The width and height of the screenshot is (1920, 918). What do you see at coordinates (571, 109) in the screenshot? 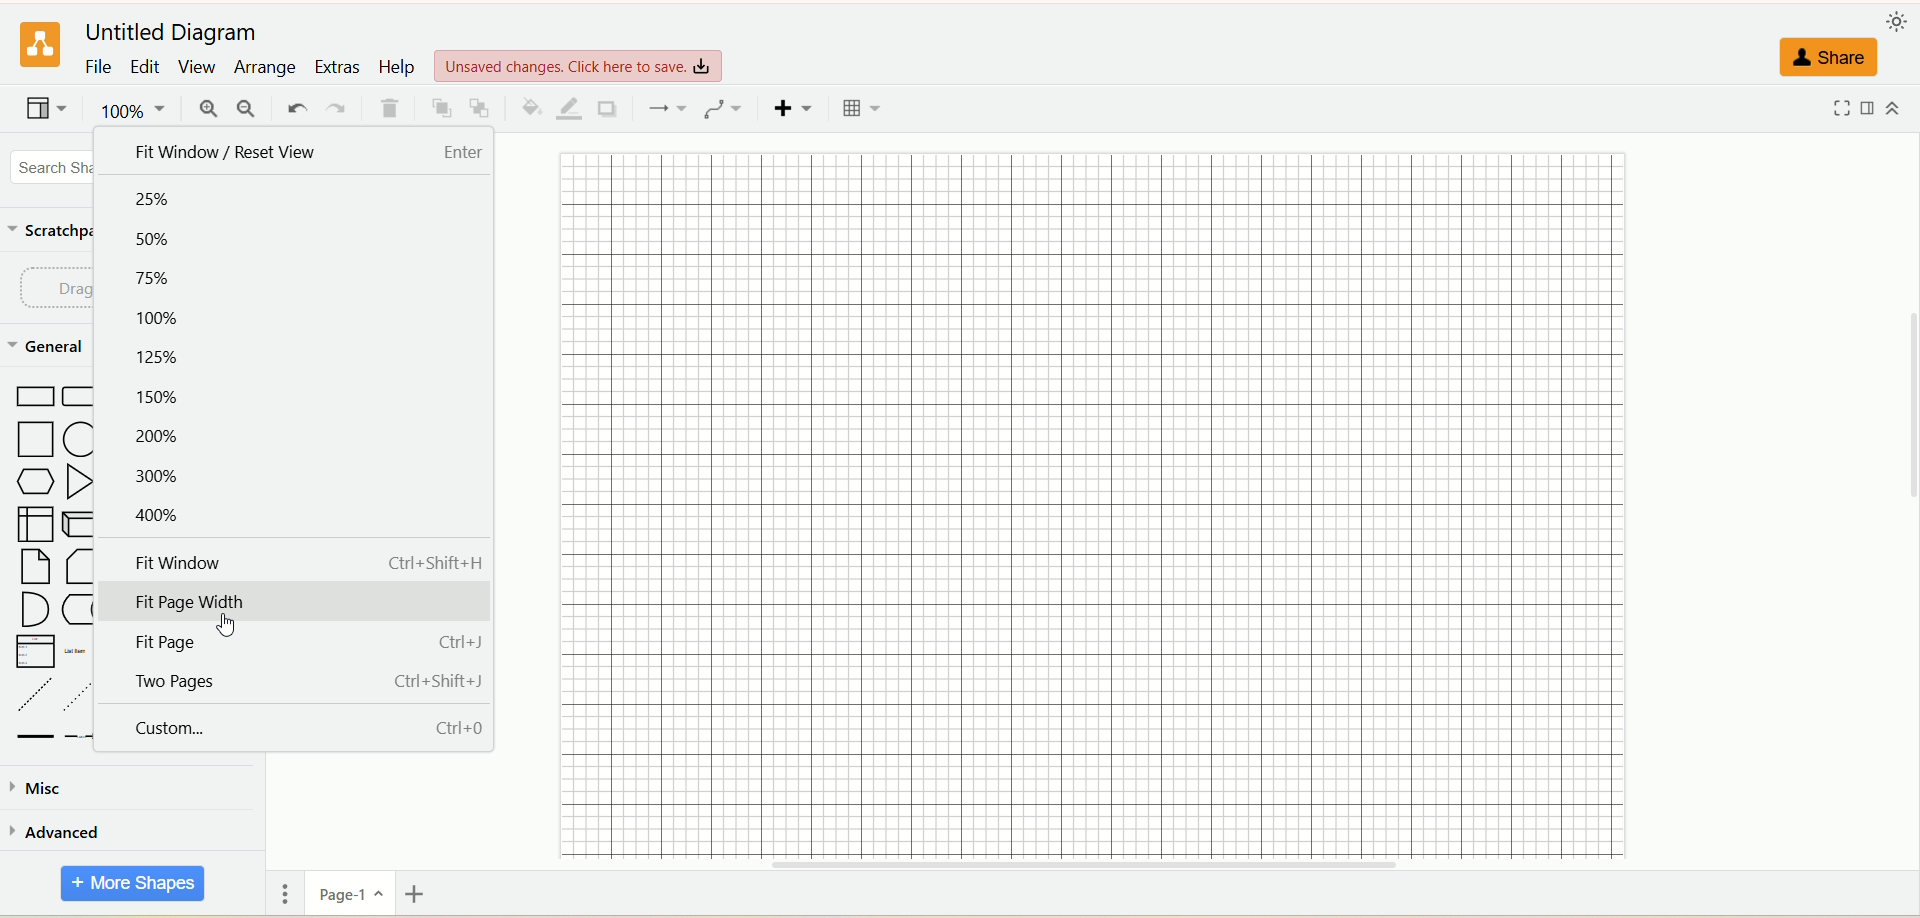
I see `line color` at bounding box center [571, 109].